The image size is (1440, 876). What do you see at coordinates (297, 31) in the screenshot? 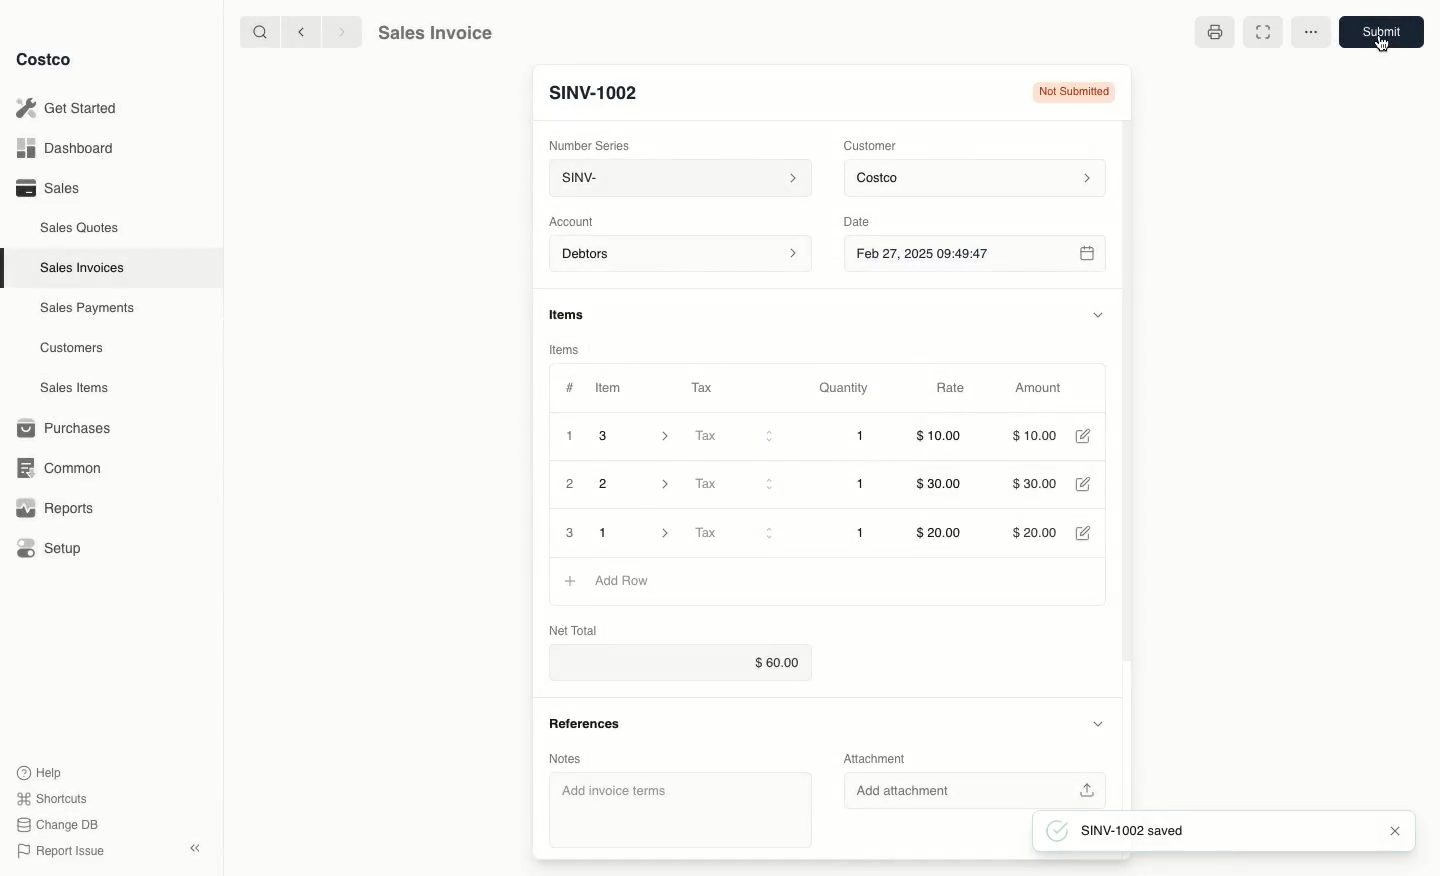
I see `backward` at bounding box center [297, 31].